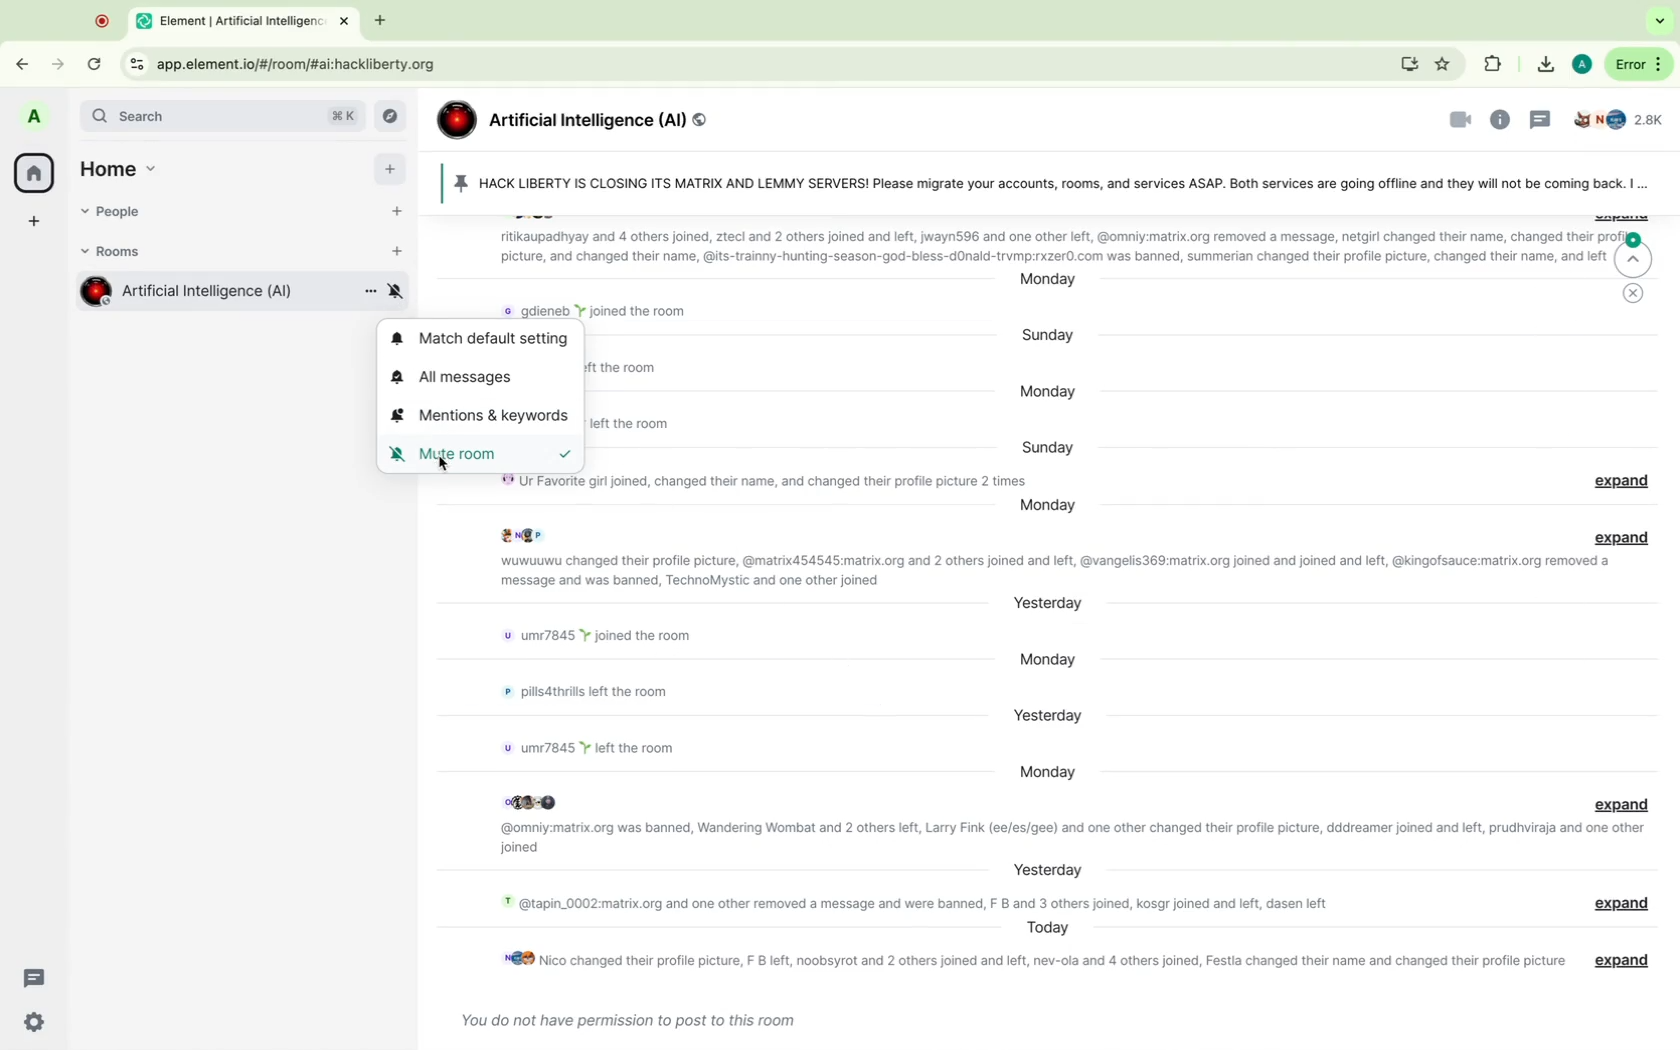 The image size is (1680, 1050). I want to click on more, so click(1646, 187).